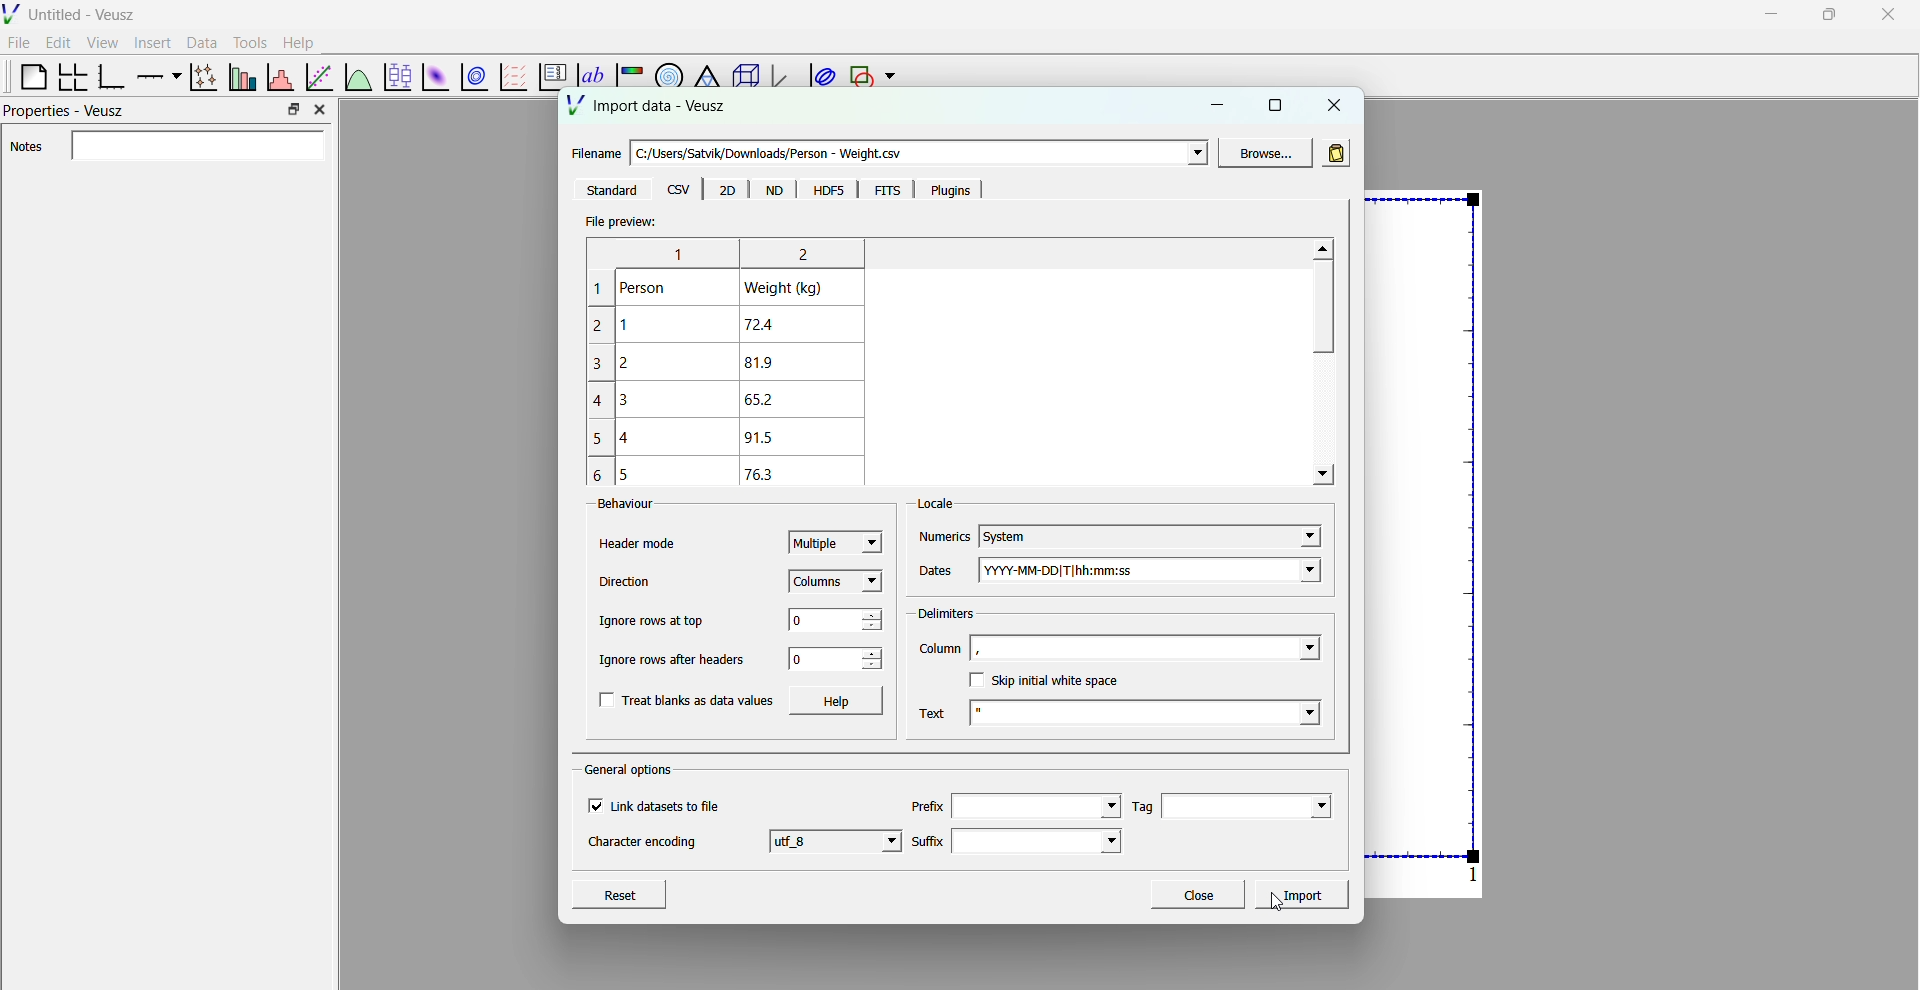 Image resolution: width=1920 pixels, height=990 pixels. I want to click on polar graph, so click(665, 69).